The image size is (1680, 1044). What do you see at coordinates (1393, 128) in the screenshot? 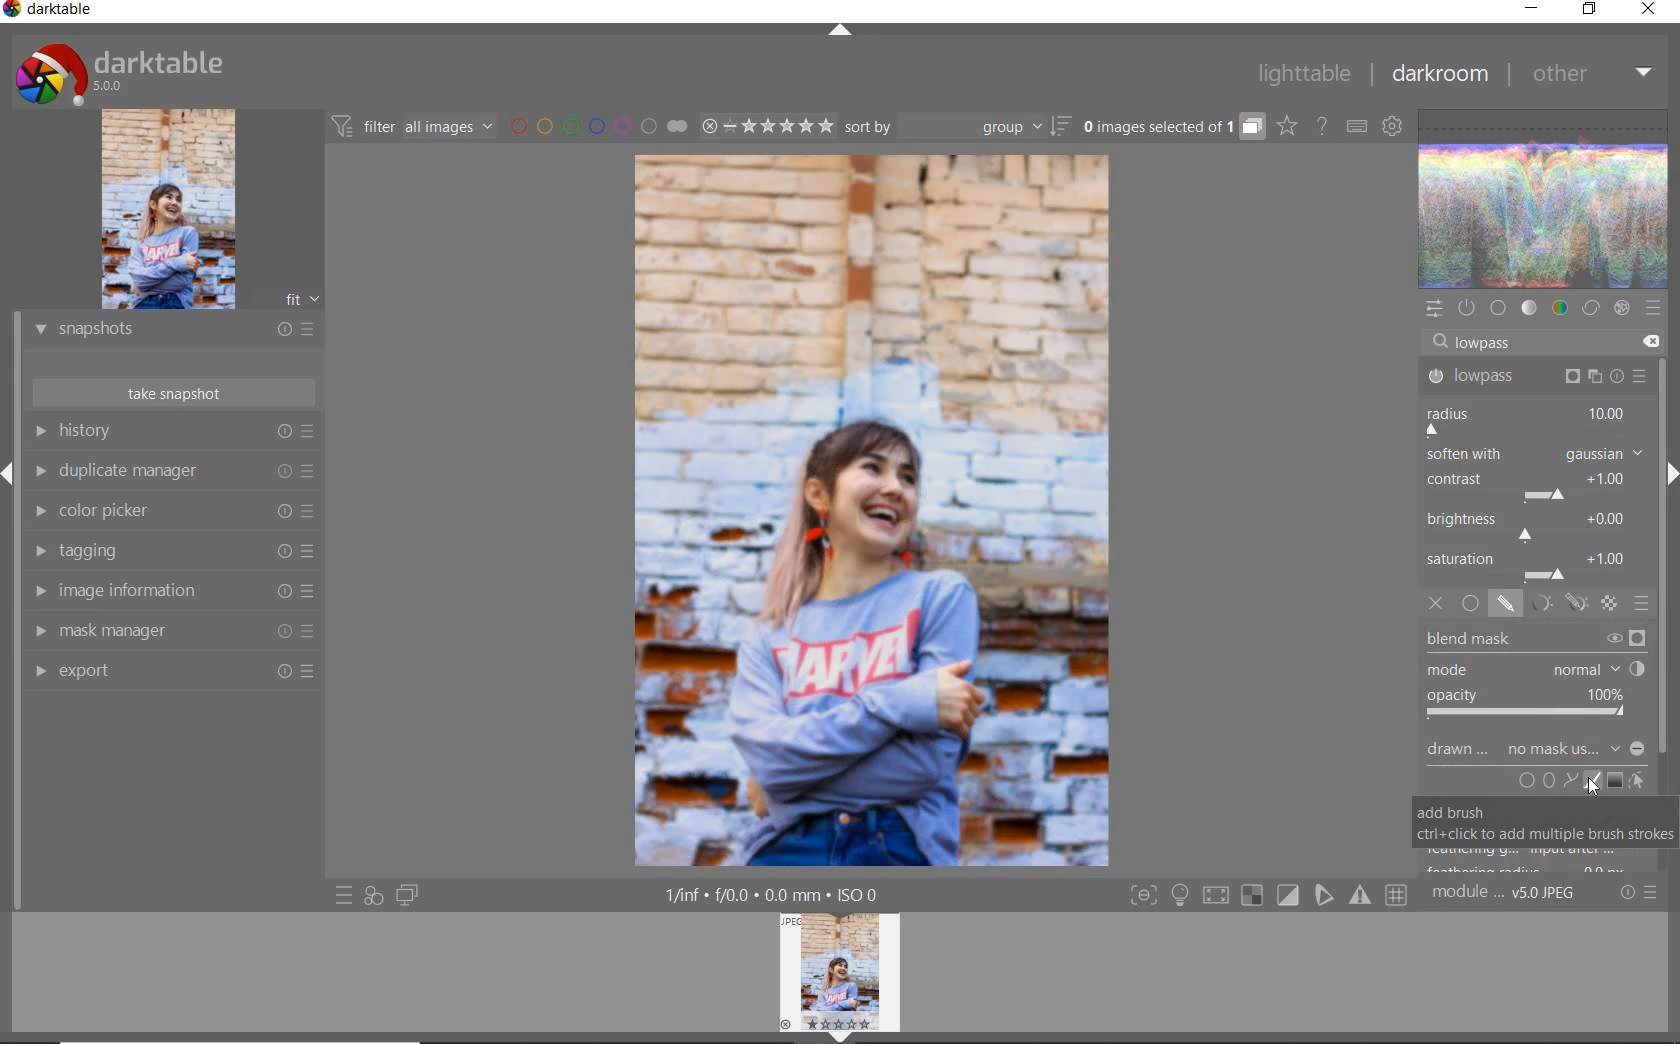
I see `show global preferences` at bounding box center [1393, 128].